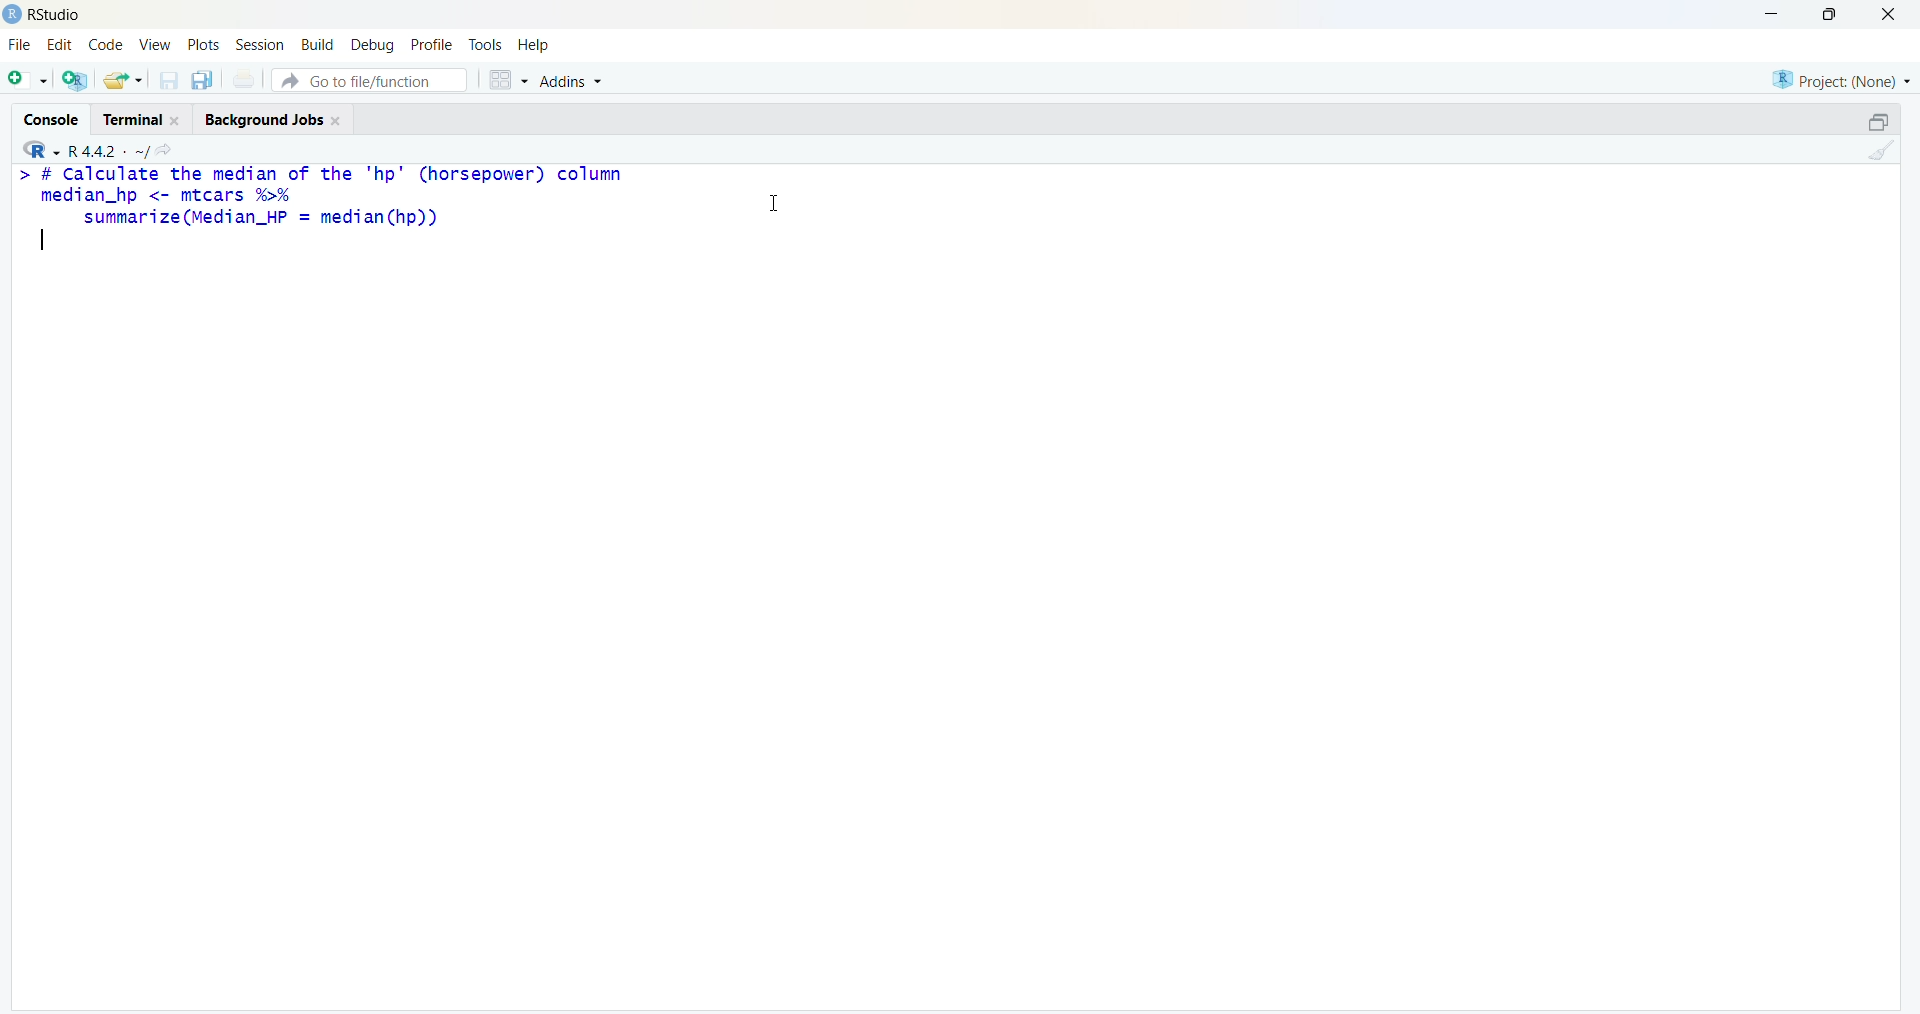  What do you see at coordinates (536, 46) in the screenshot?
I see `help` at bounding box center [536, 46].